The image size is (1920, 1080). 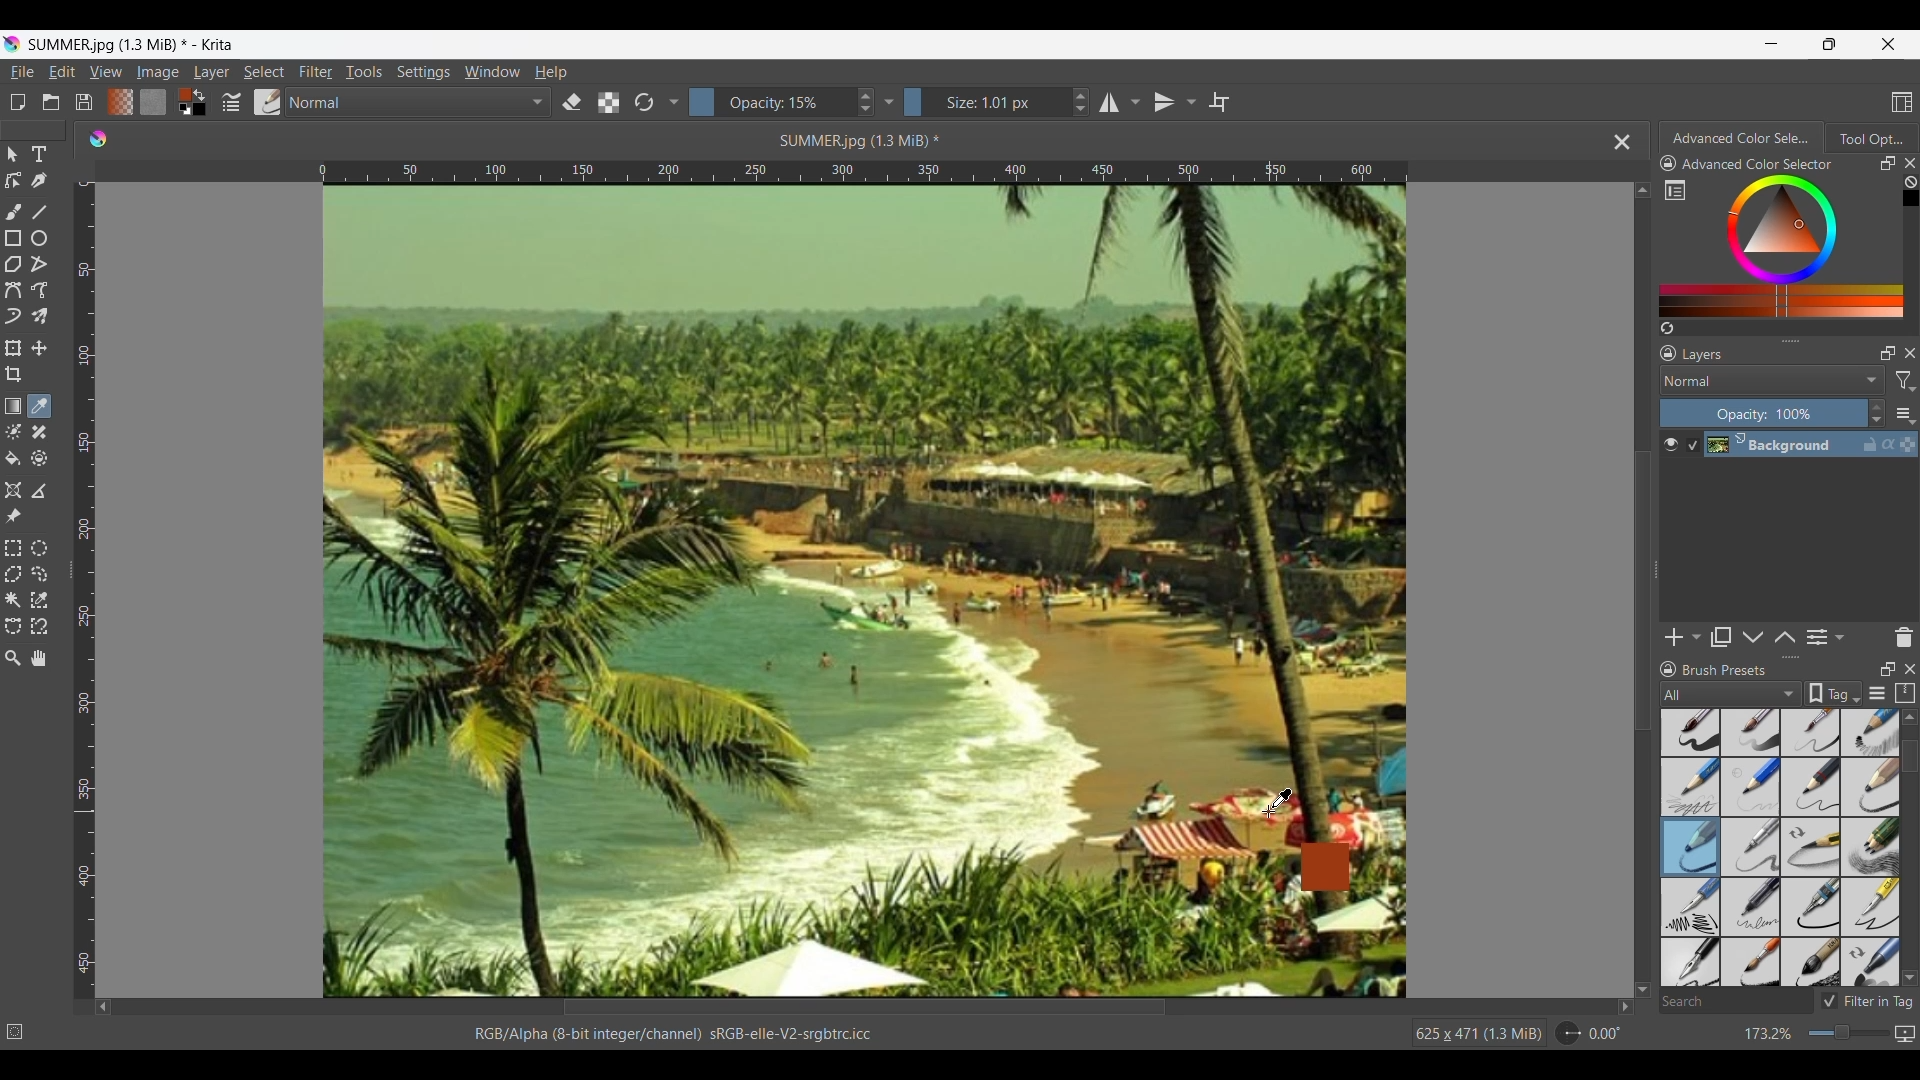 I want to click on Zoom tool, so click(x=12, y=659).